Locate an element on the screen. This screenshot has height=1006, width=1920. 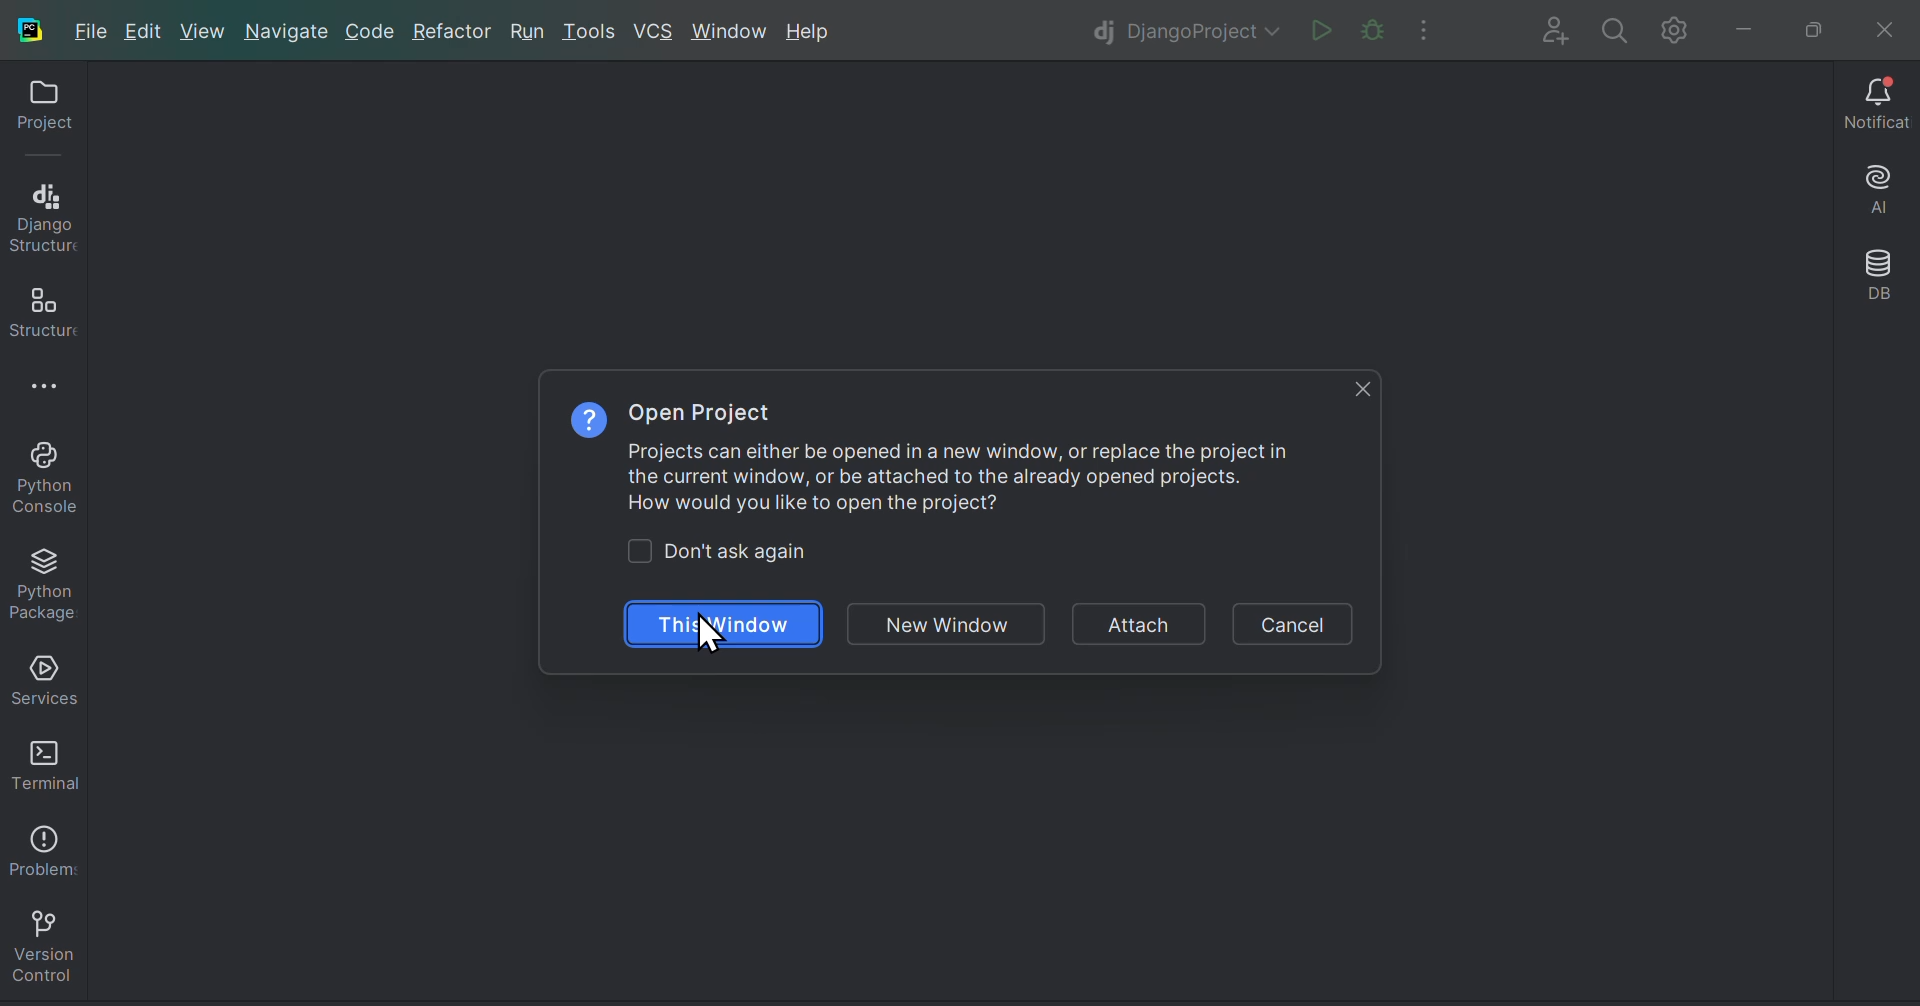
More actions is located at coordinates (1431, 26).